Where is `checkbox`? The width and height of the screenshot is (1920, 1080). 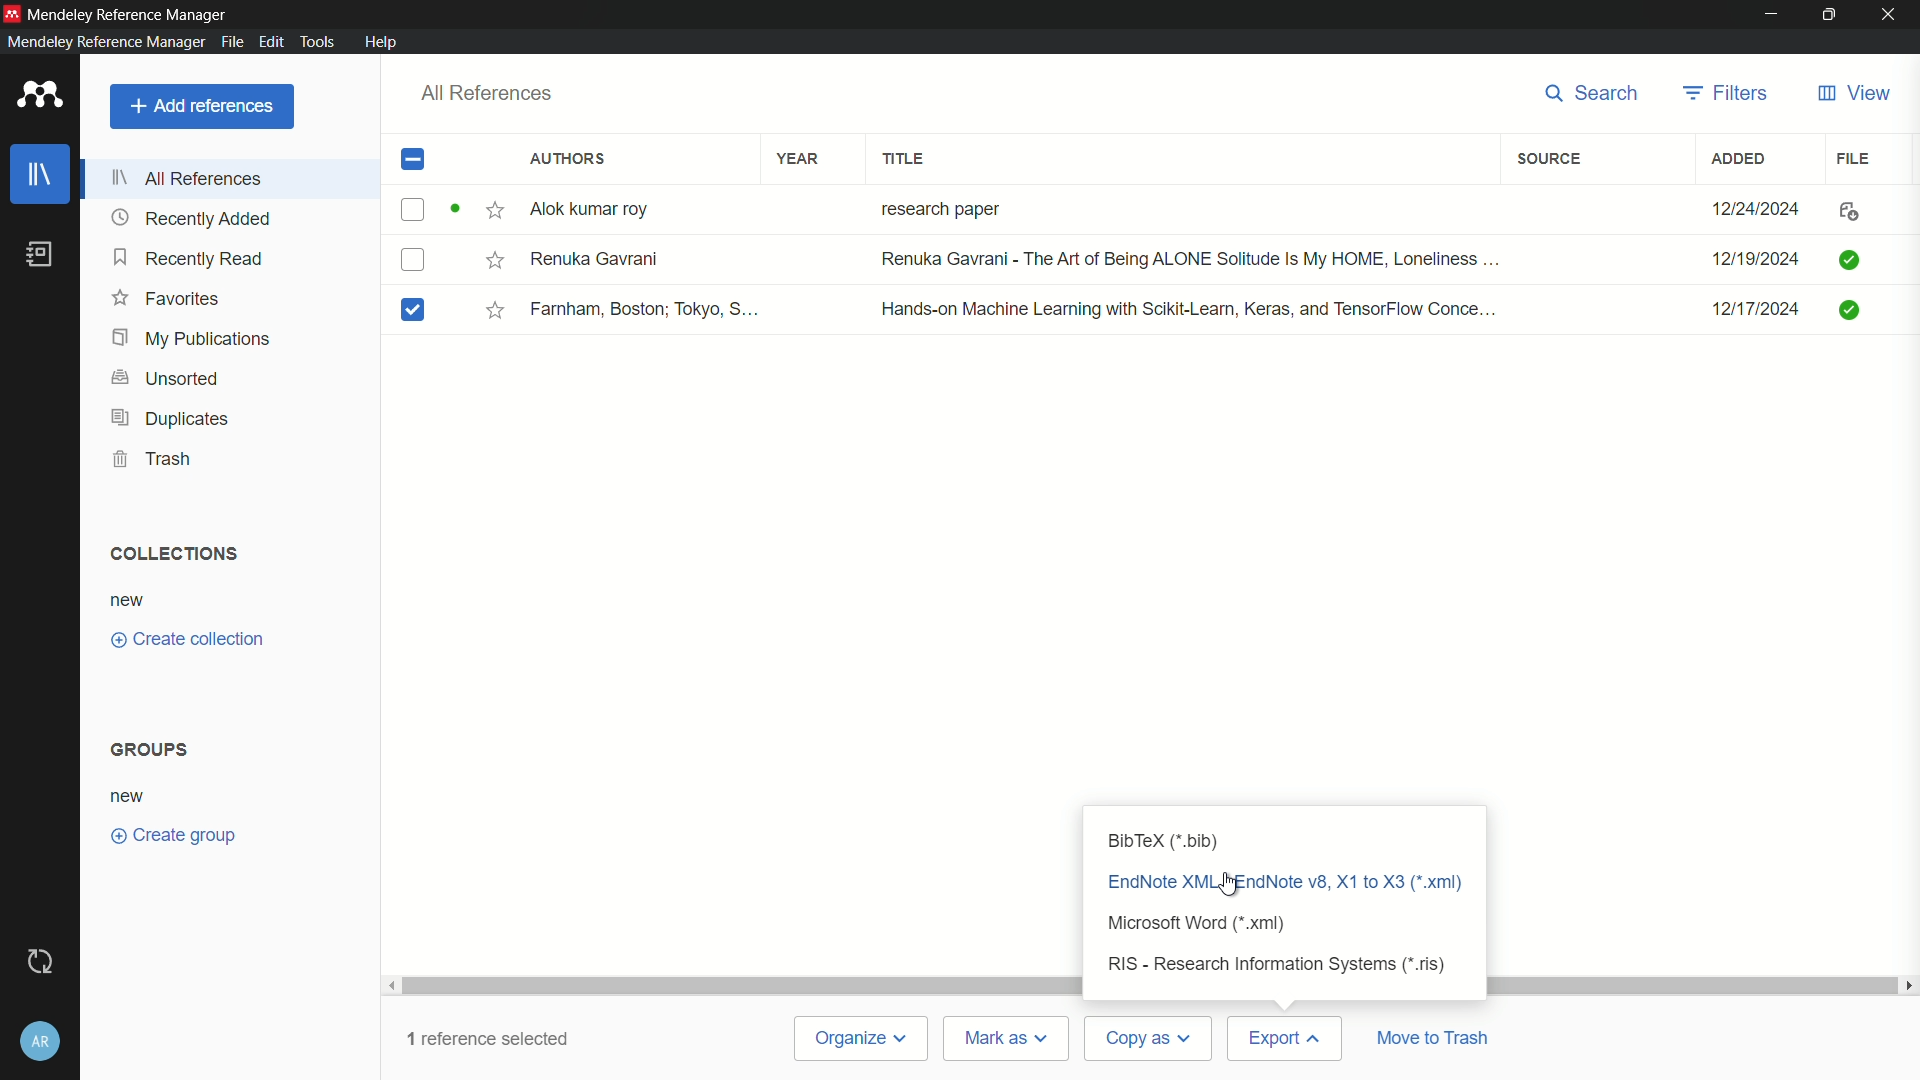 checkbox is located at coordinates (413, 261).